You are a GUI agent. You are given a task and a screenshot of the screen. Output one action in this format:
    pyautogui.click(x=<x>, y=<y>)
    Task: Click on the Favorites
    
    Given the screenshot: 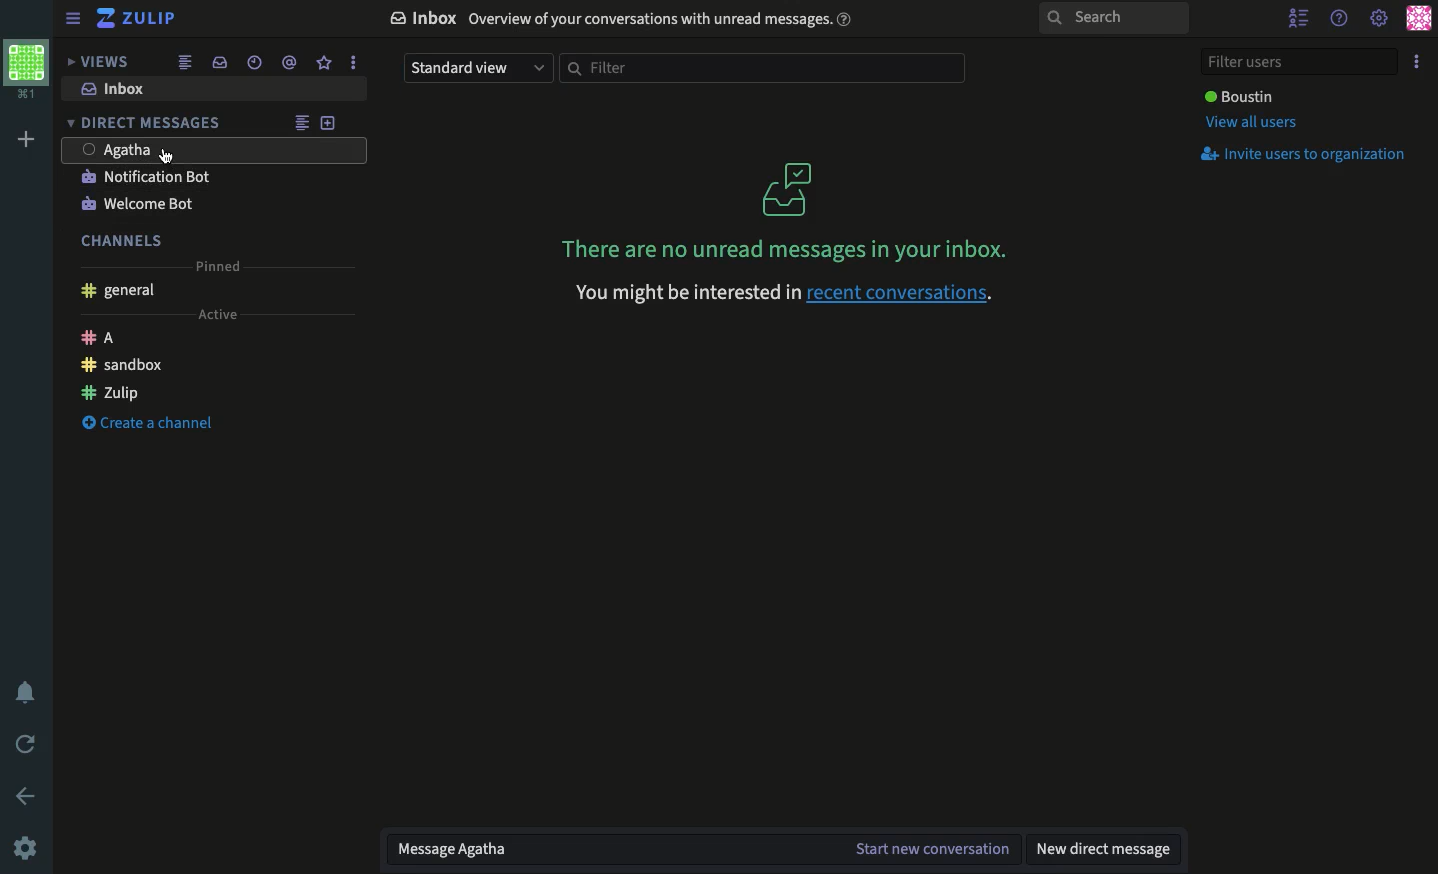 What is the action you would take?
    pyautogui.click(x=327, y=61)
    